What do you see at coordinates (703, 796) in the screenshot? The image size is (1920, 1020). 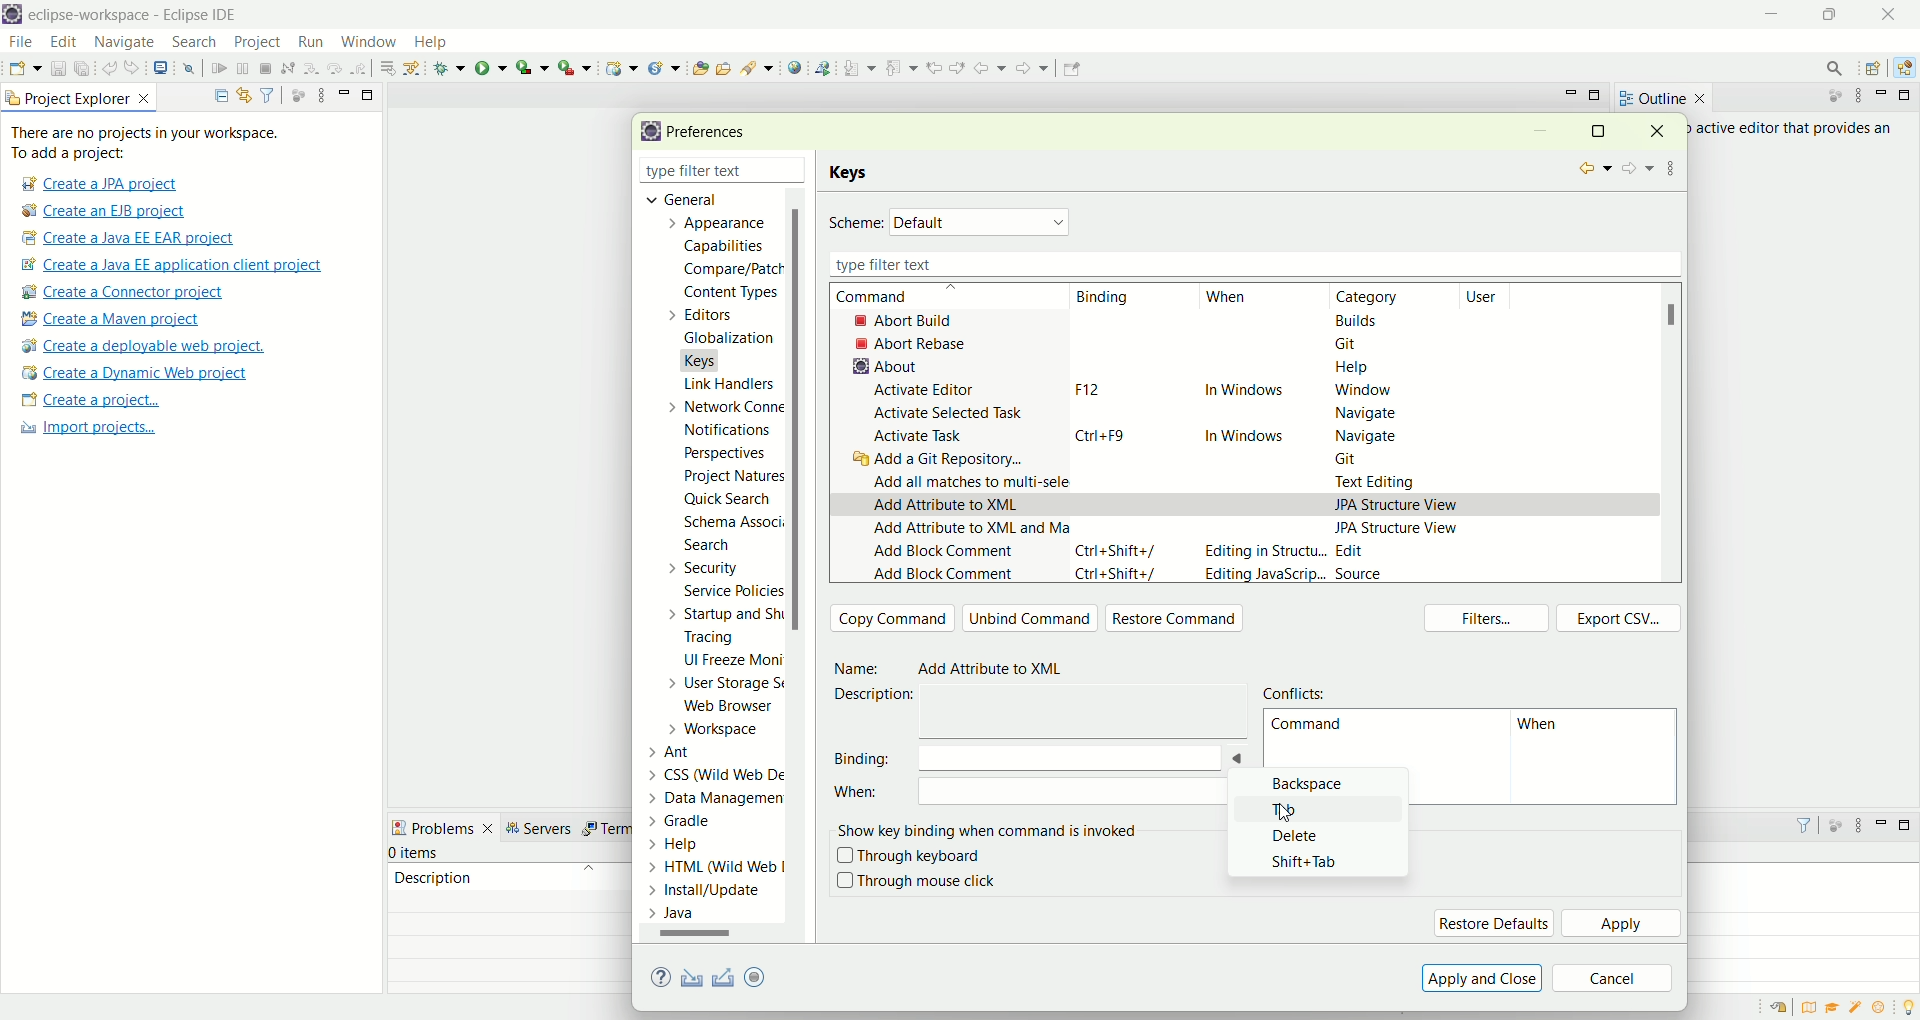 I see ` Data Management` at bounding box center [703, 796].